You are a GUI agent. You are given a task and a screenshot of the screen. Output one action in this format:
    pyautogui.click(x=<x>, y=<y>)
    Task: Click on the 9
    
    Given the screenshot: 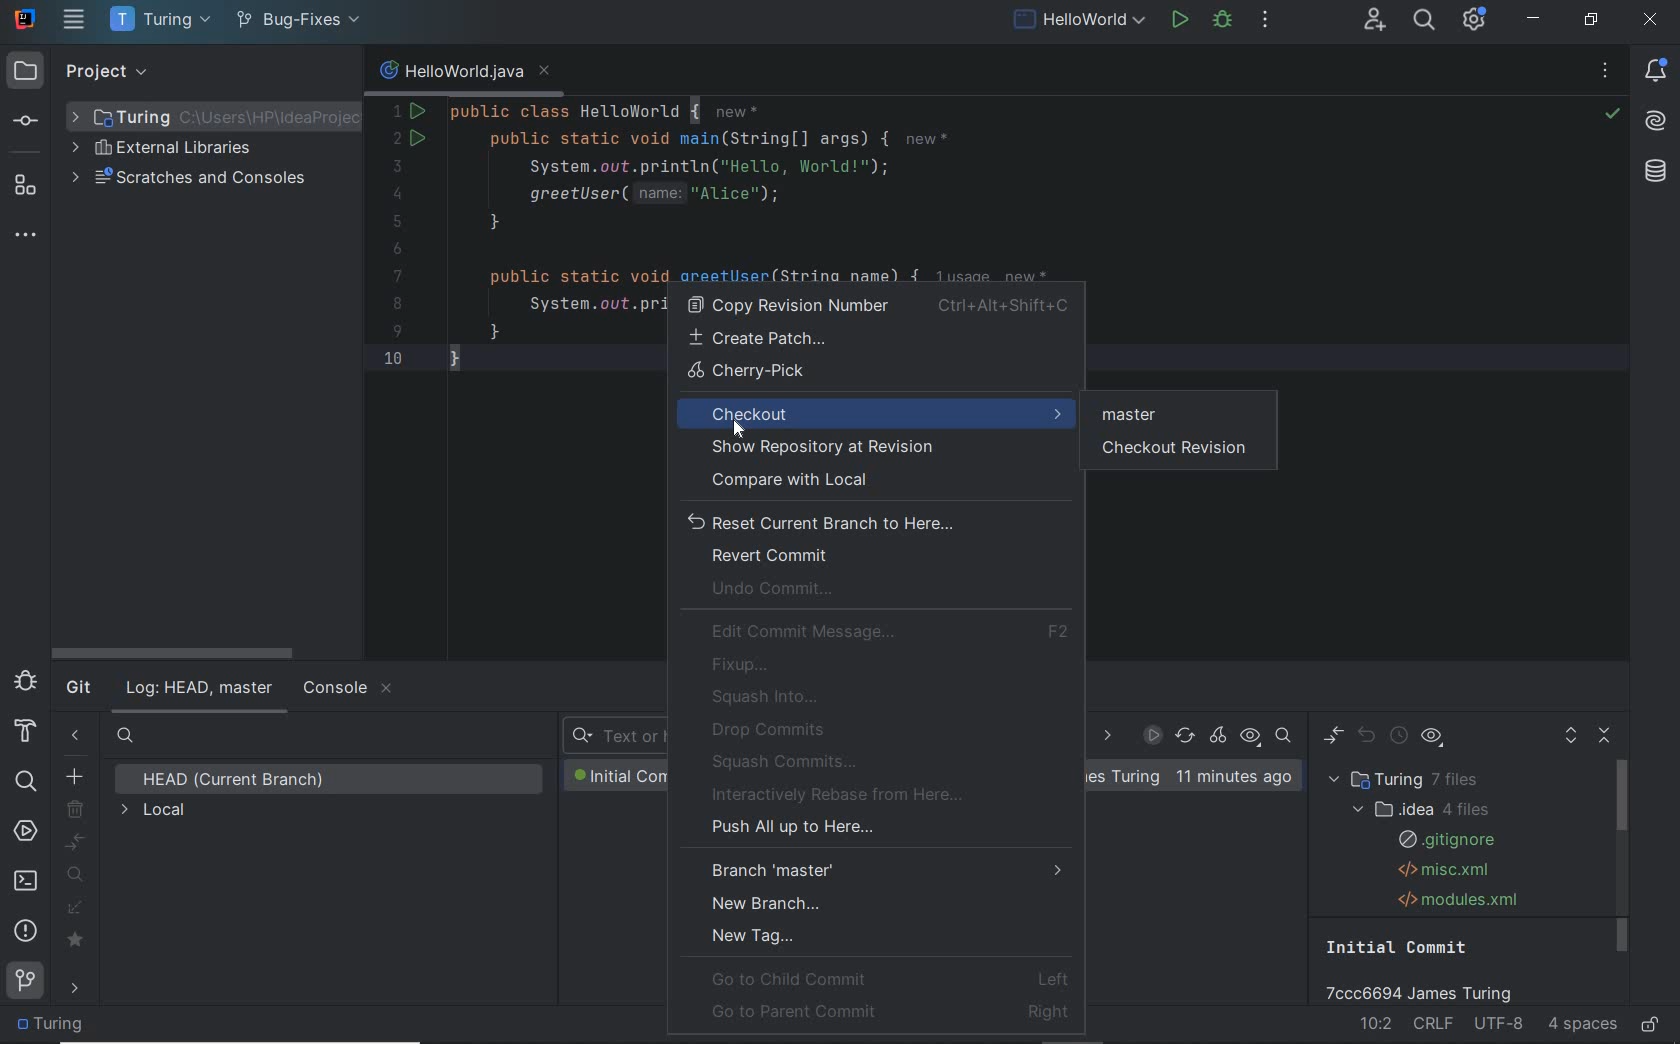 What is the action you would take?
    pyautogui.click(x=397, y=331)
    